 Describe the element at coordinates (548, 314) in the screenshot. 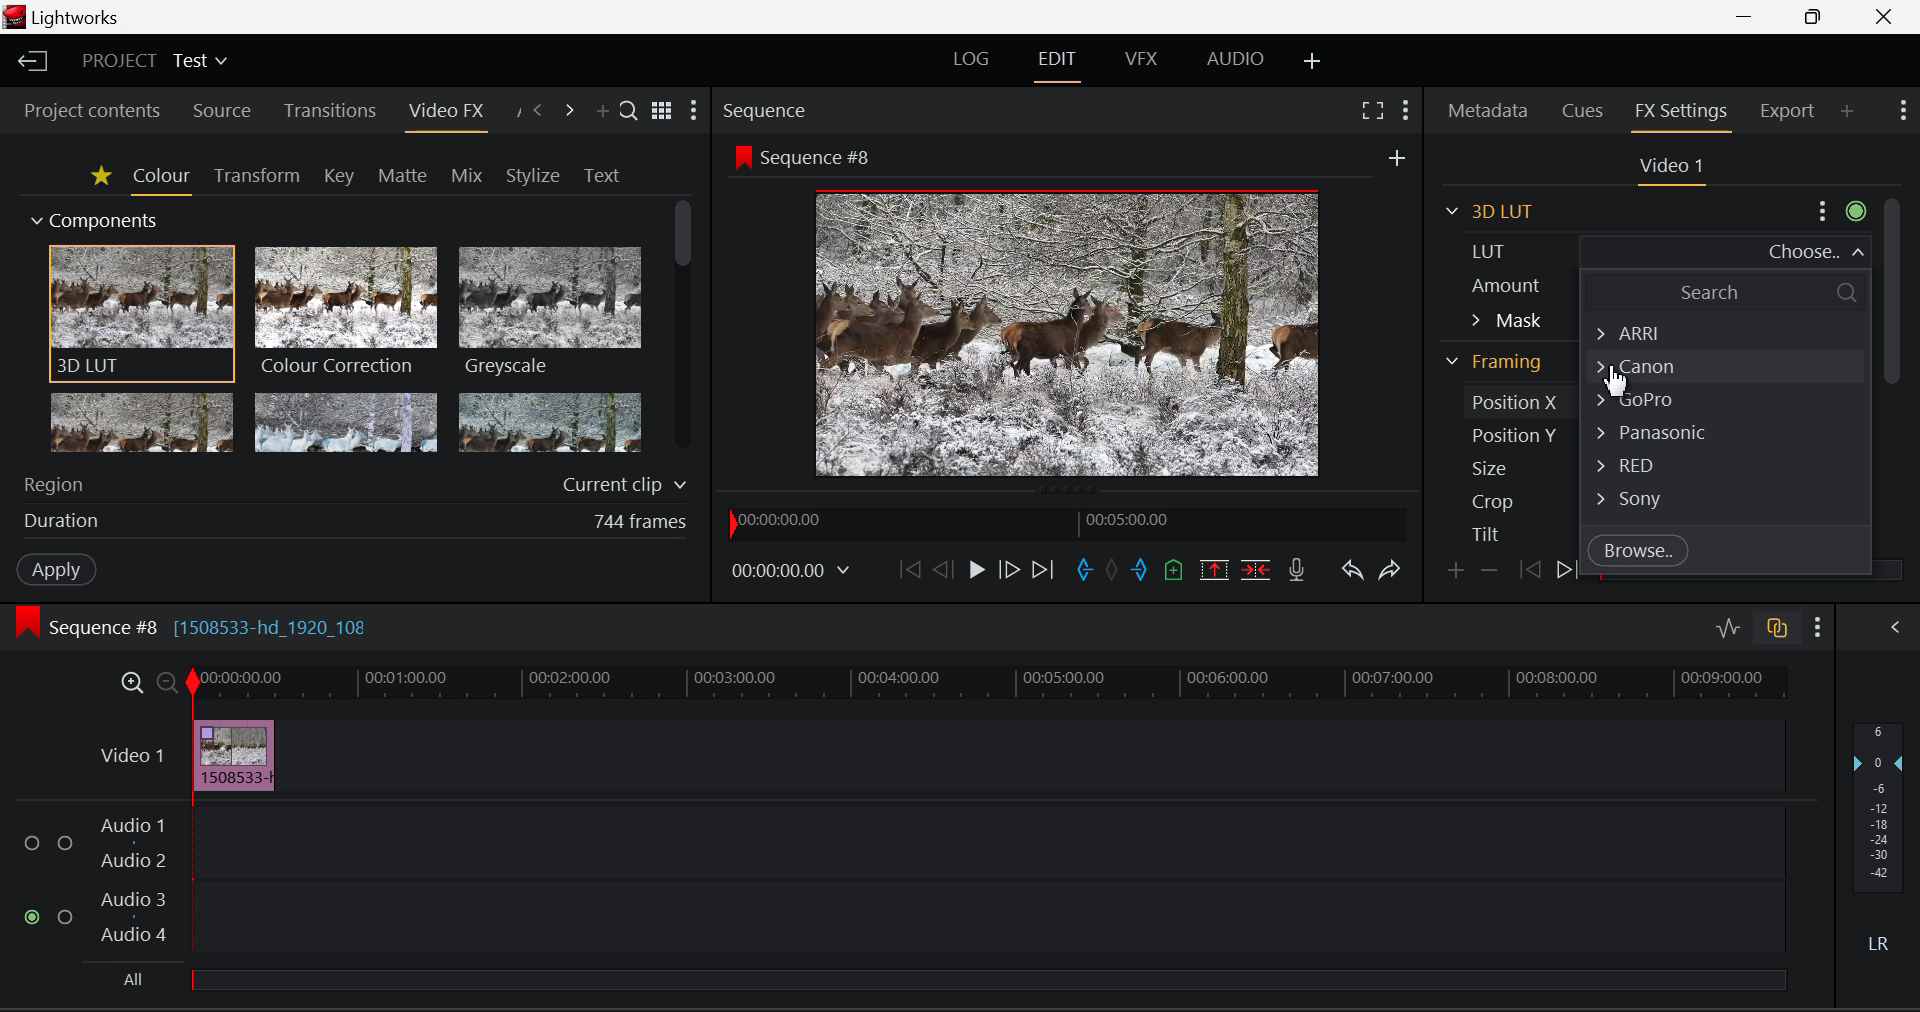

I see `Greyscale` at that location.